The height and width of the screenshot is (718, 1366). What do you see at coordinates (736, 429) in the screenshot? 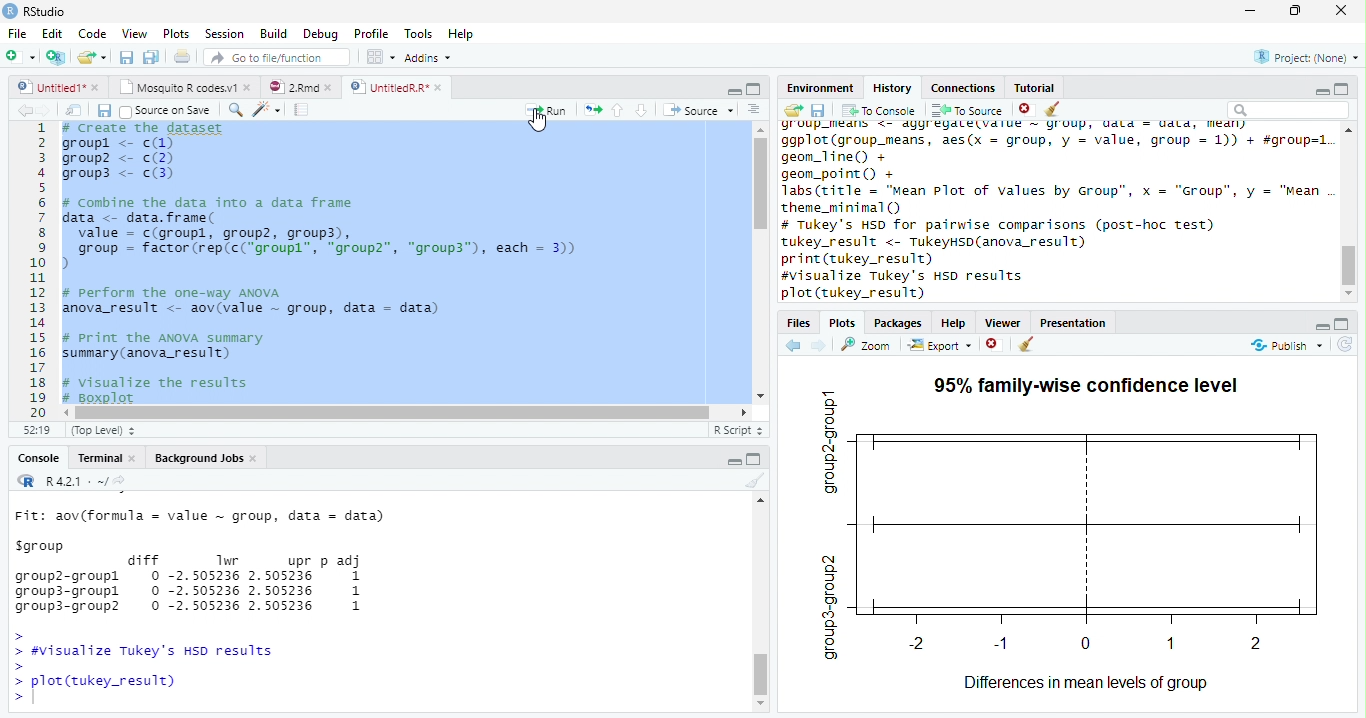
I see `R script` at bounding box center [736, 429].